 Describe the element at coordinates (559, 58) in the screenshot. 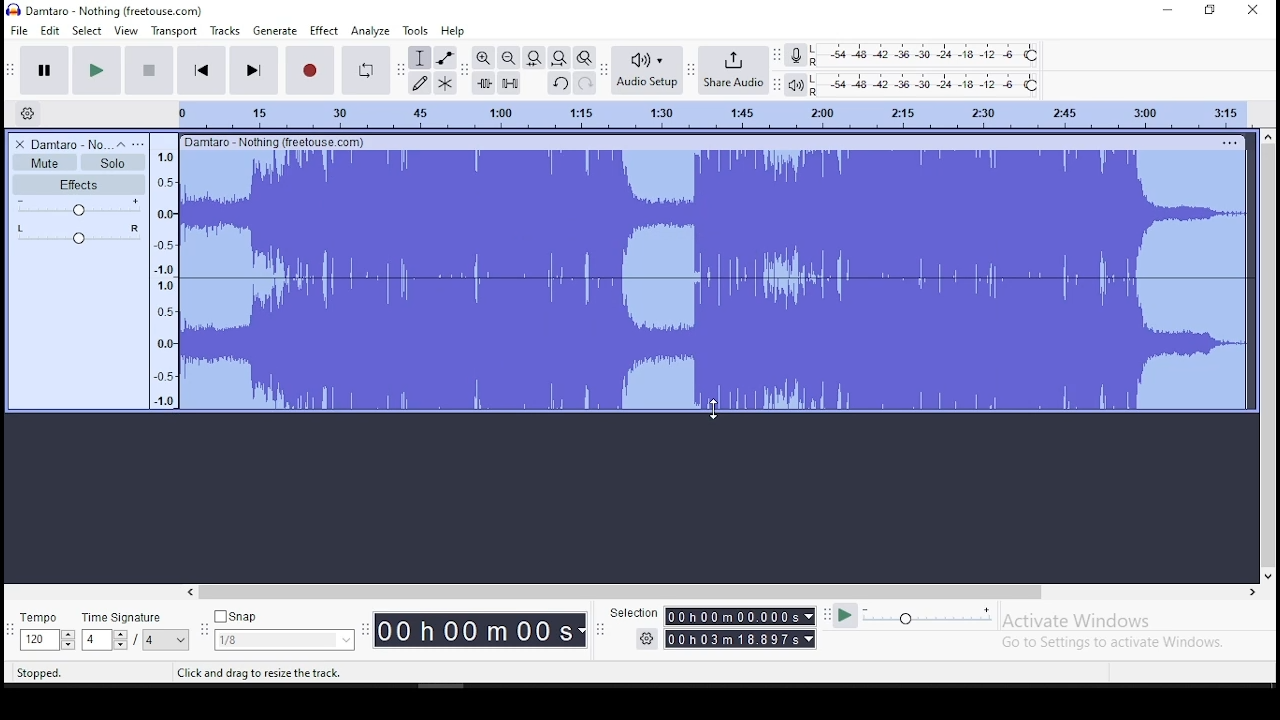

I see `fit project to width` at that location.